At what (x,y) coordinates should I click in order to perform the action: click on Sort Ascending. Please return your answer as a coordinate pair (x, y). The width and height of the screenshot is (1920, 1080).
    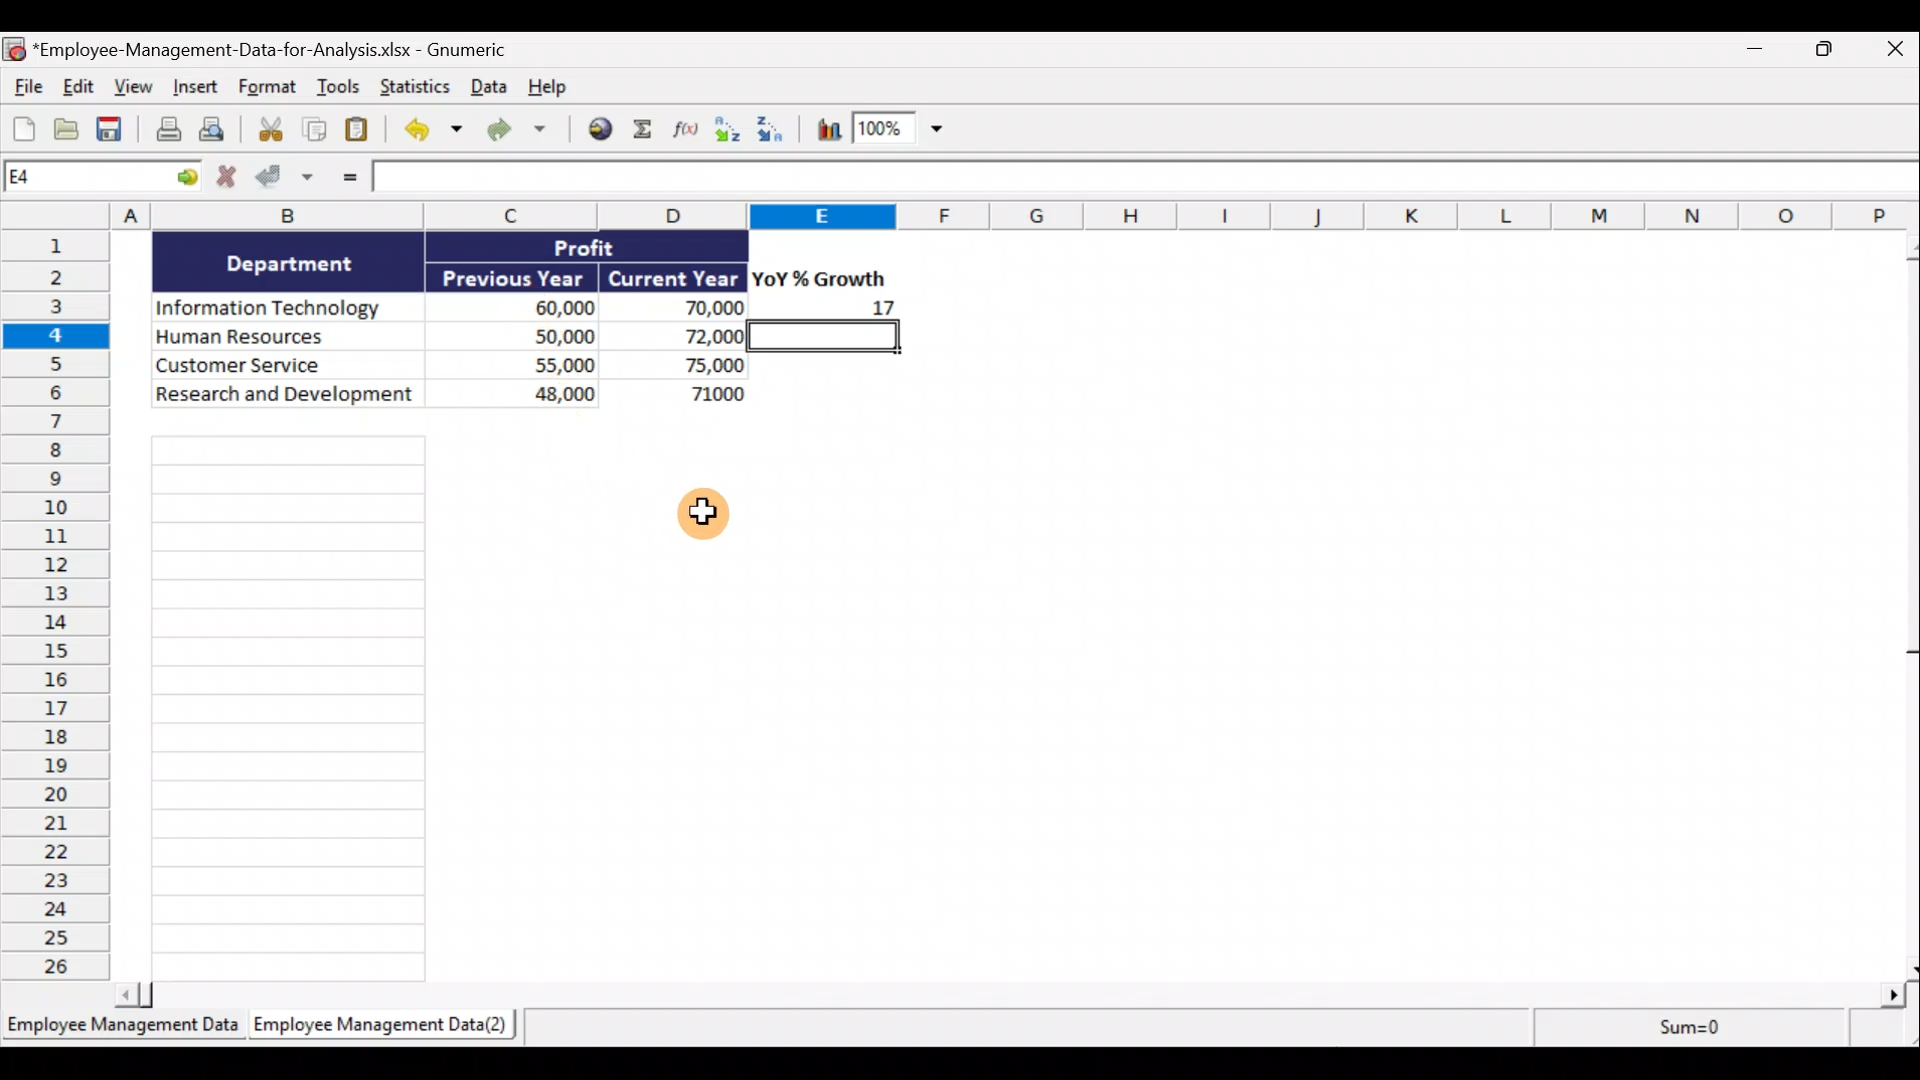
    Looking at the image, I should click on (729, 132).